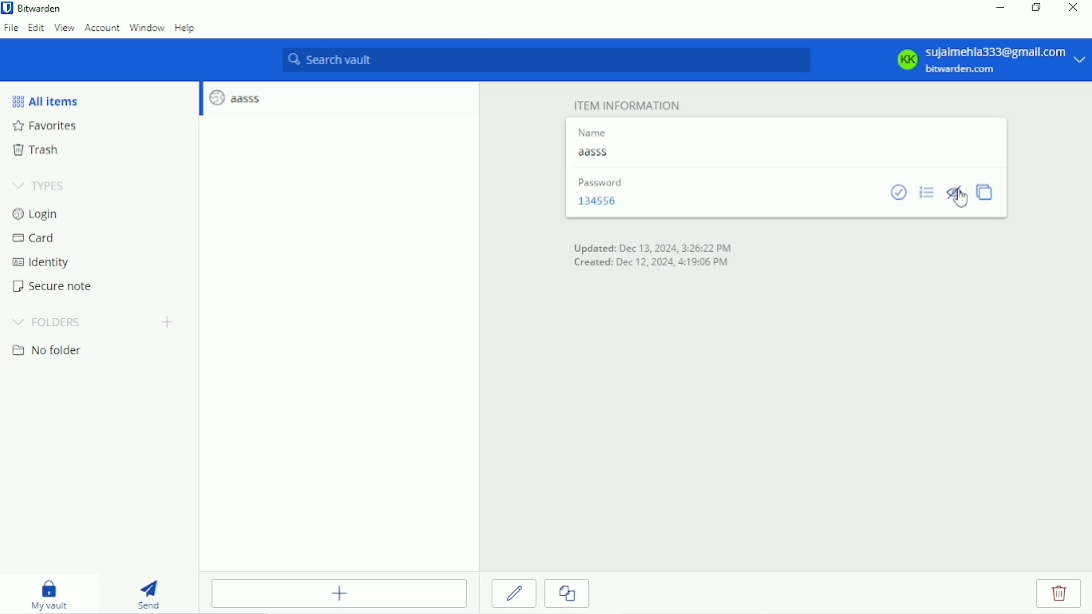  What do you see at coordinates (974, 60) in the screenshot?
I see `Account options` at bounding box center [974, 60].